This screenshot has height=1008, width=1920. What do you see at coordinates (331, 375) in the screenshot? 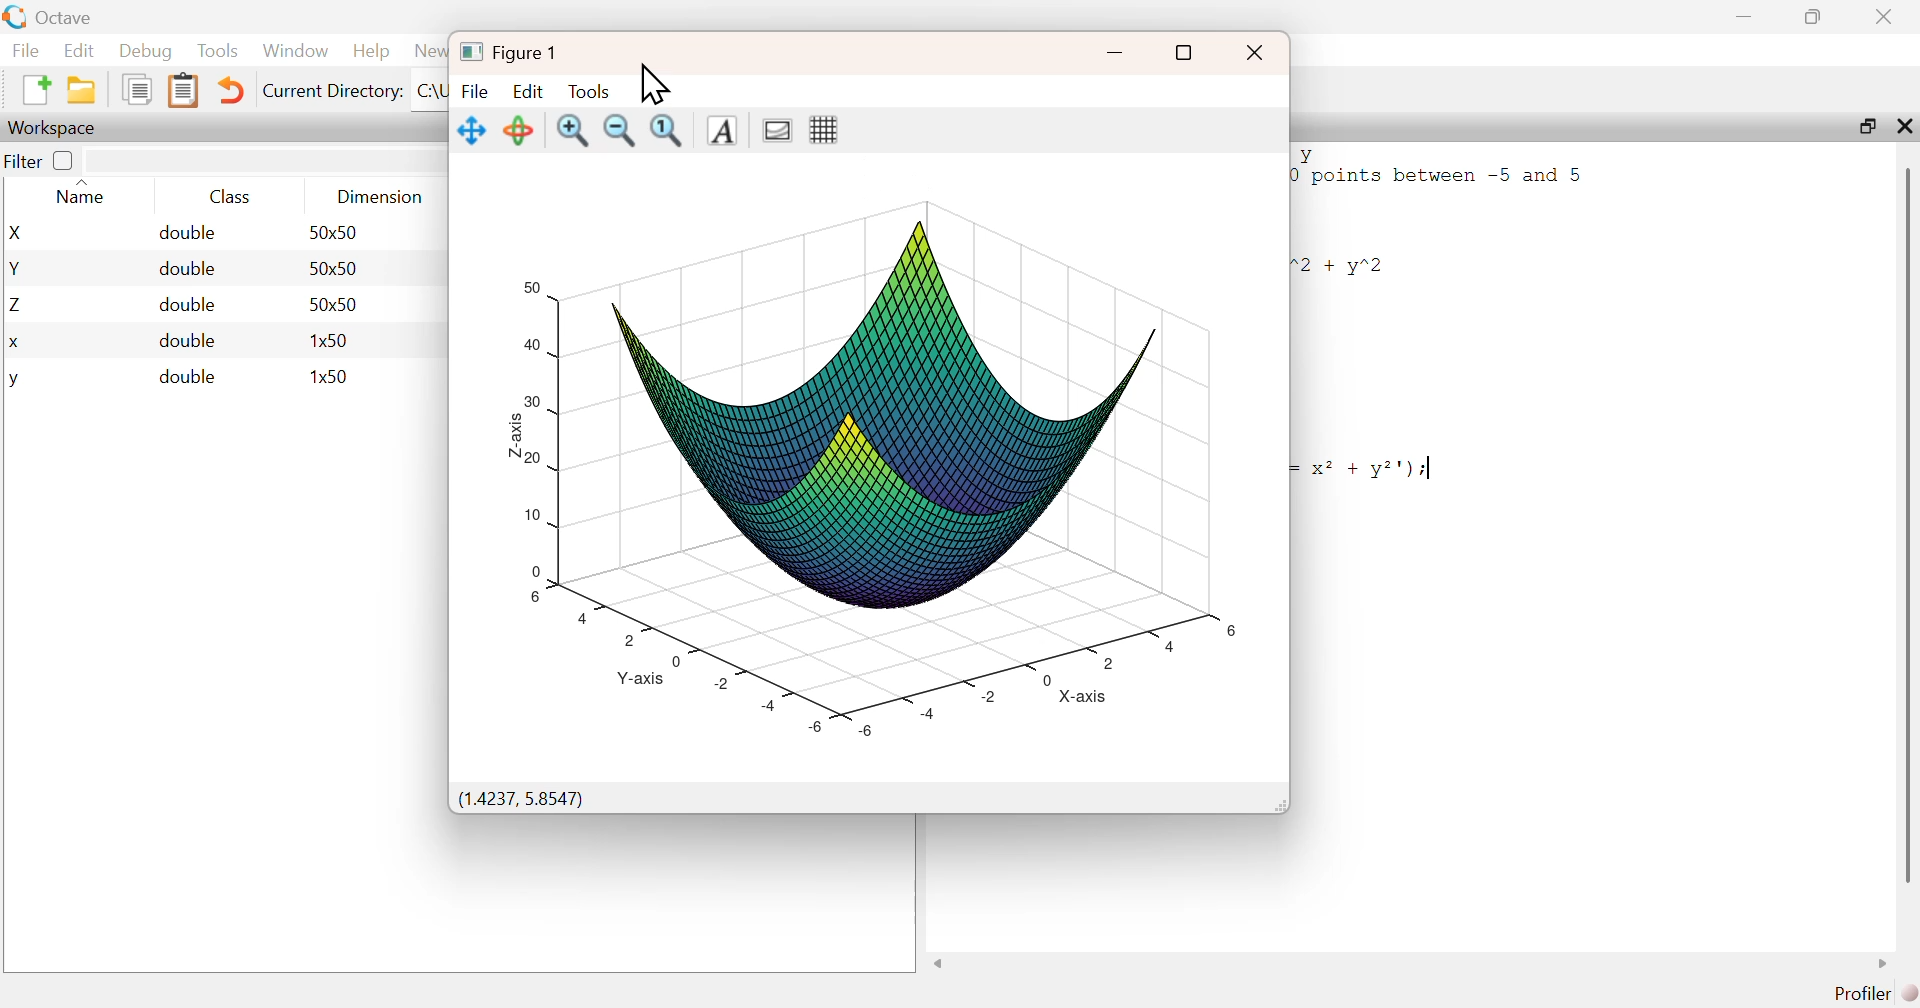
I see `1x50` at bounding box center [331, 375].